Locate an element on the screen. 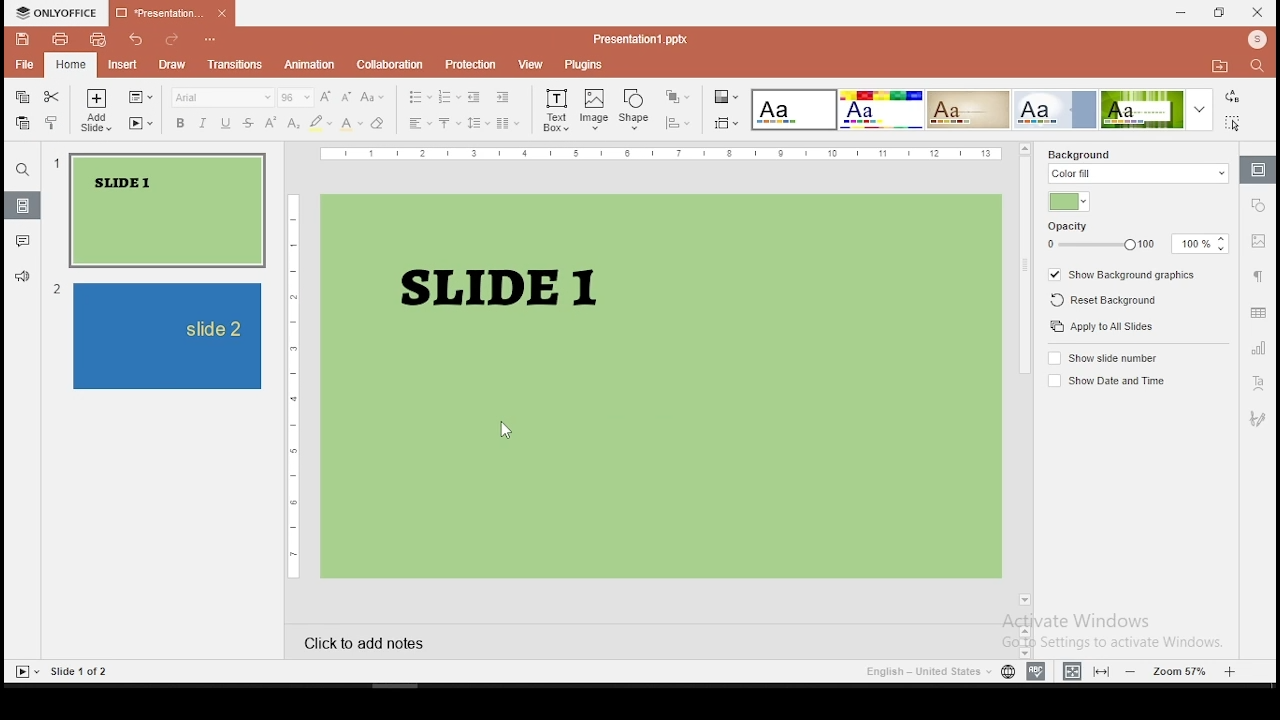 This screenshot has width=1280, height=720. italics is located at coordinates (203, 122).